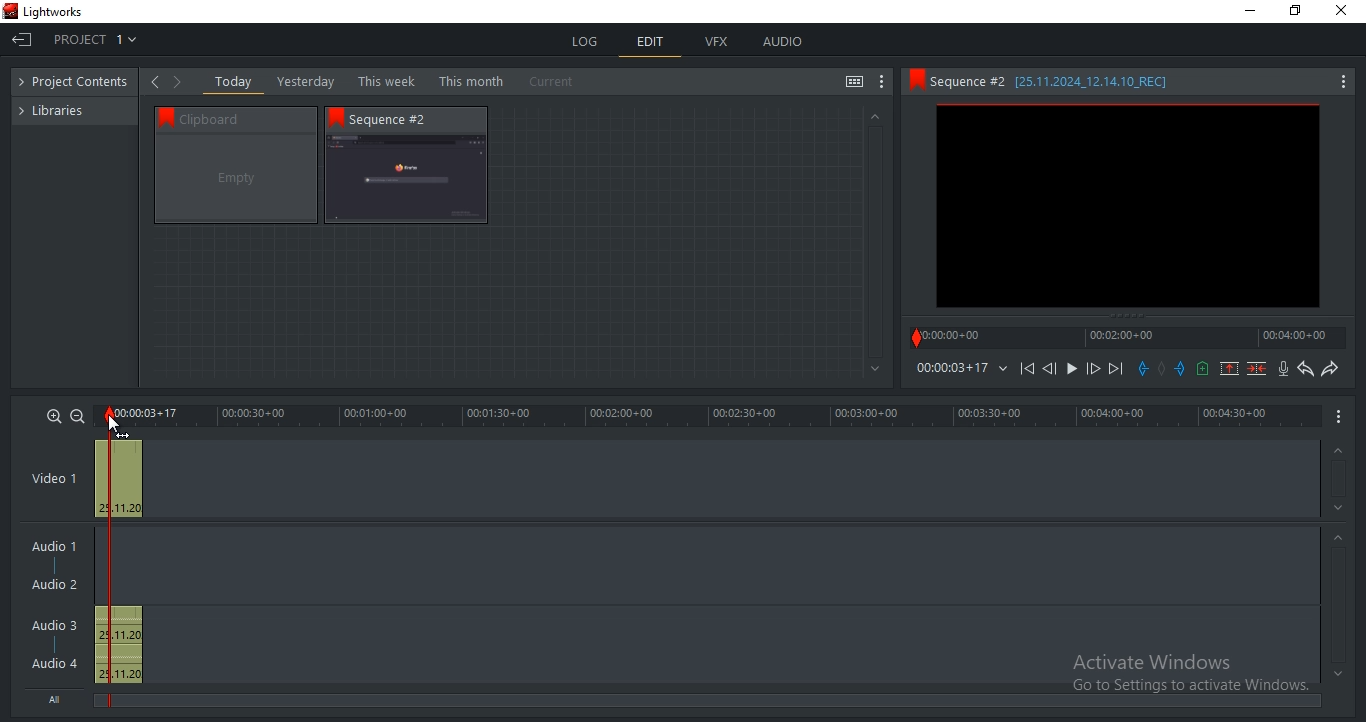  I want to click on vfx, so click(716, 42).